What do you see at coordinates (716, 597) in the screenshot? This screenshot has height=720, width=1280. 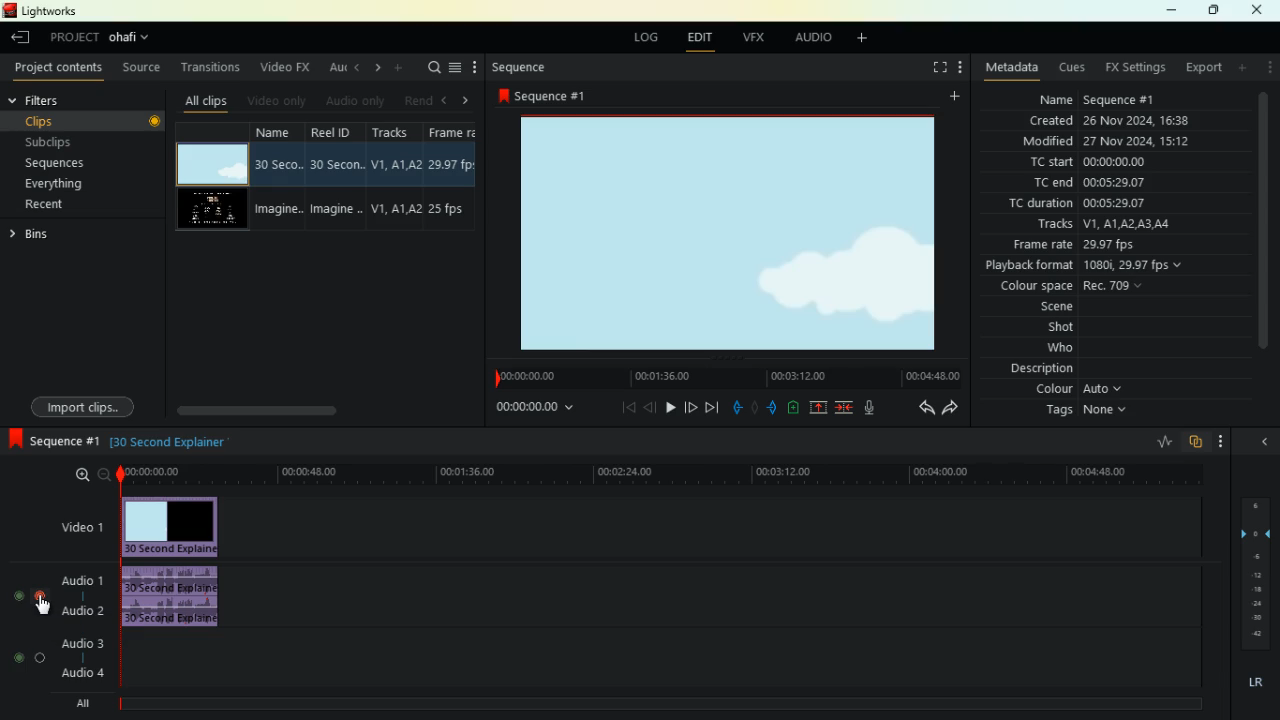 I see `audio 1 and audio 2 timeline track` at bounding box center [716, 597].